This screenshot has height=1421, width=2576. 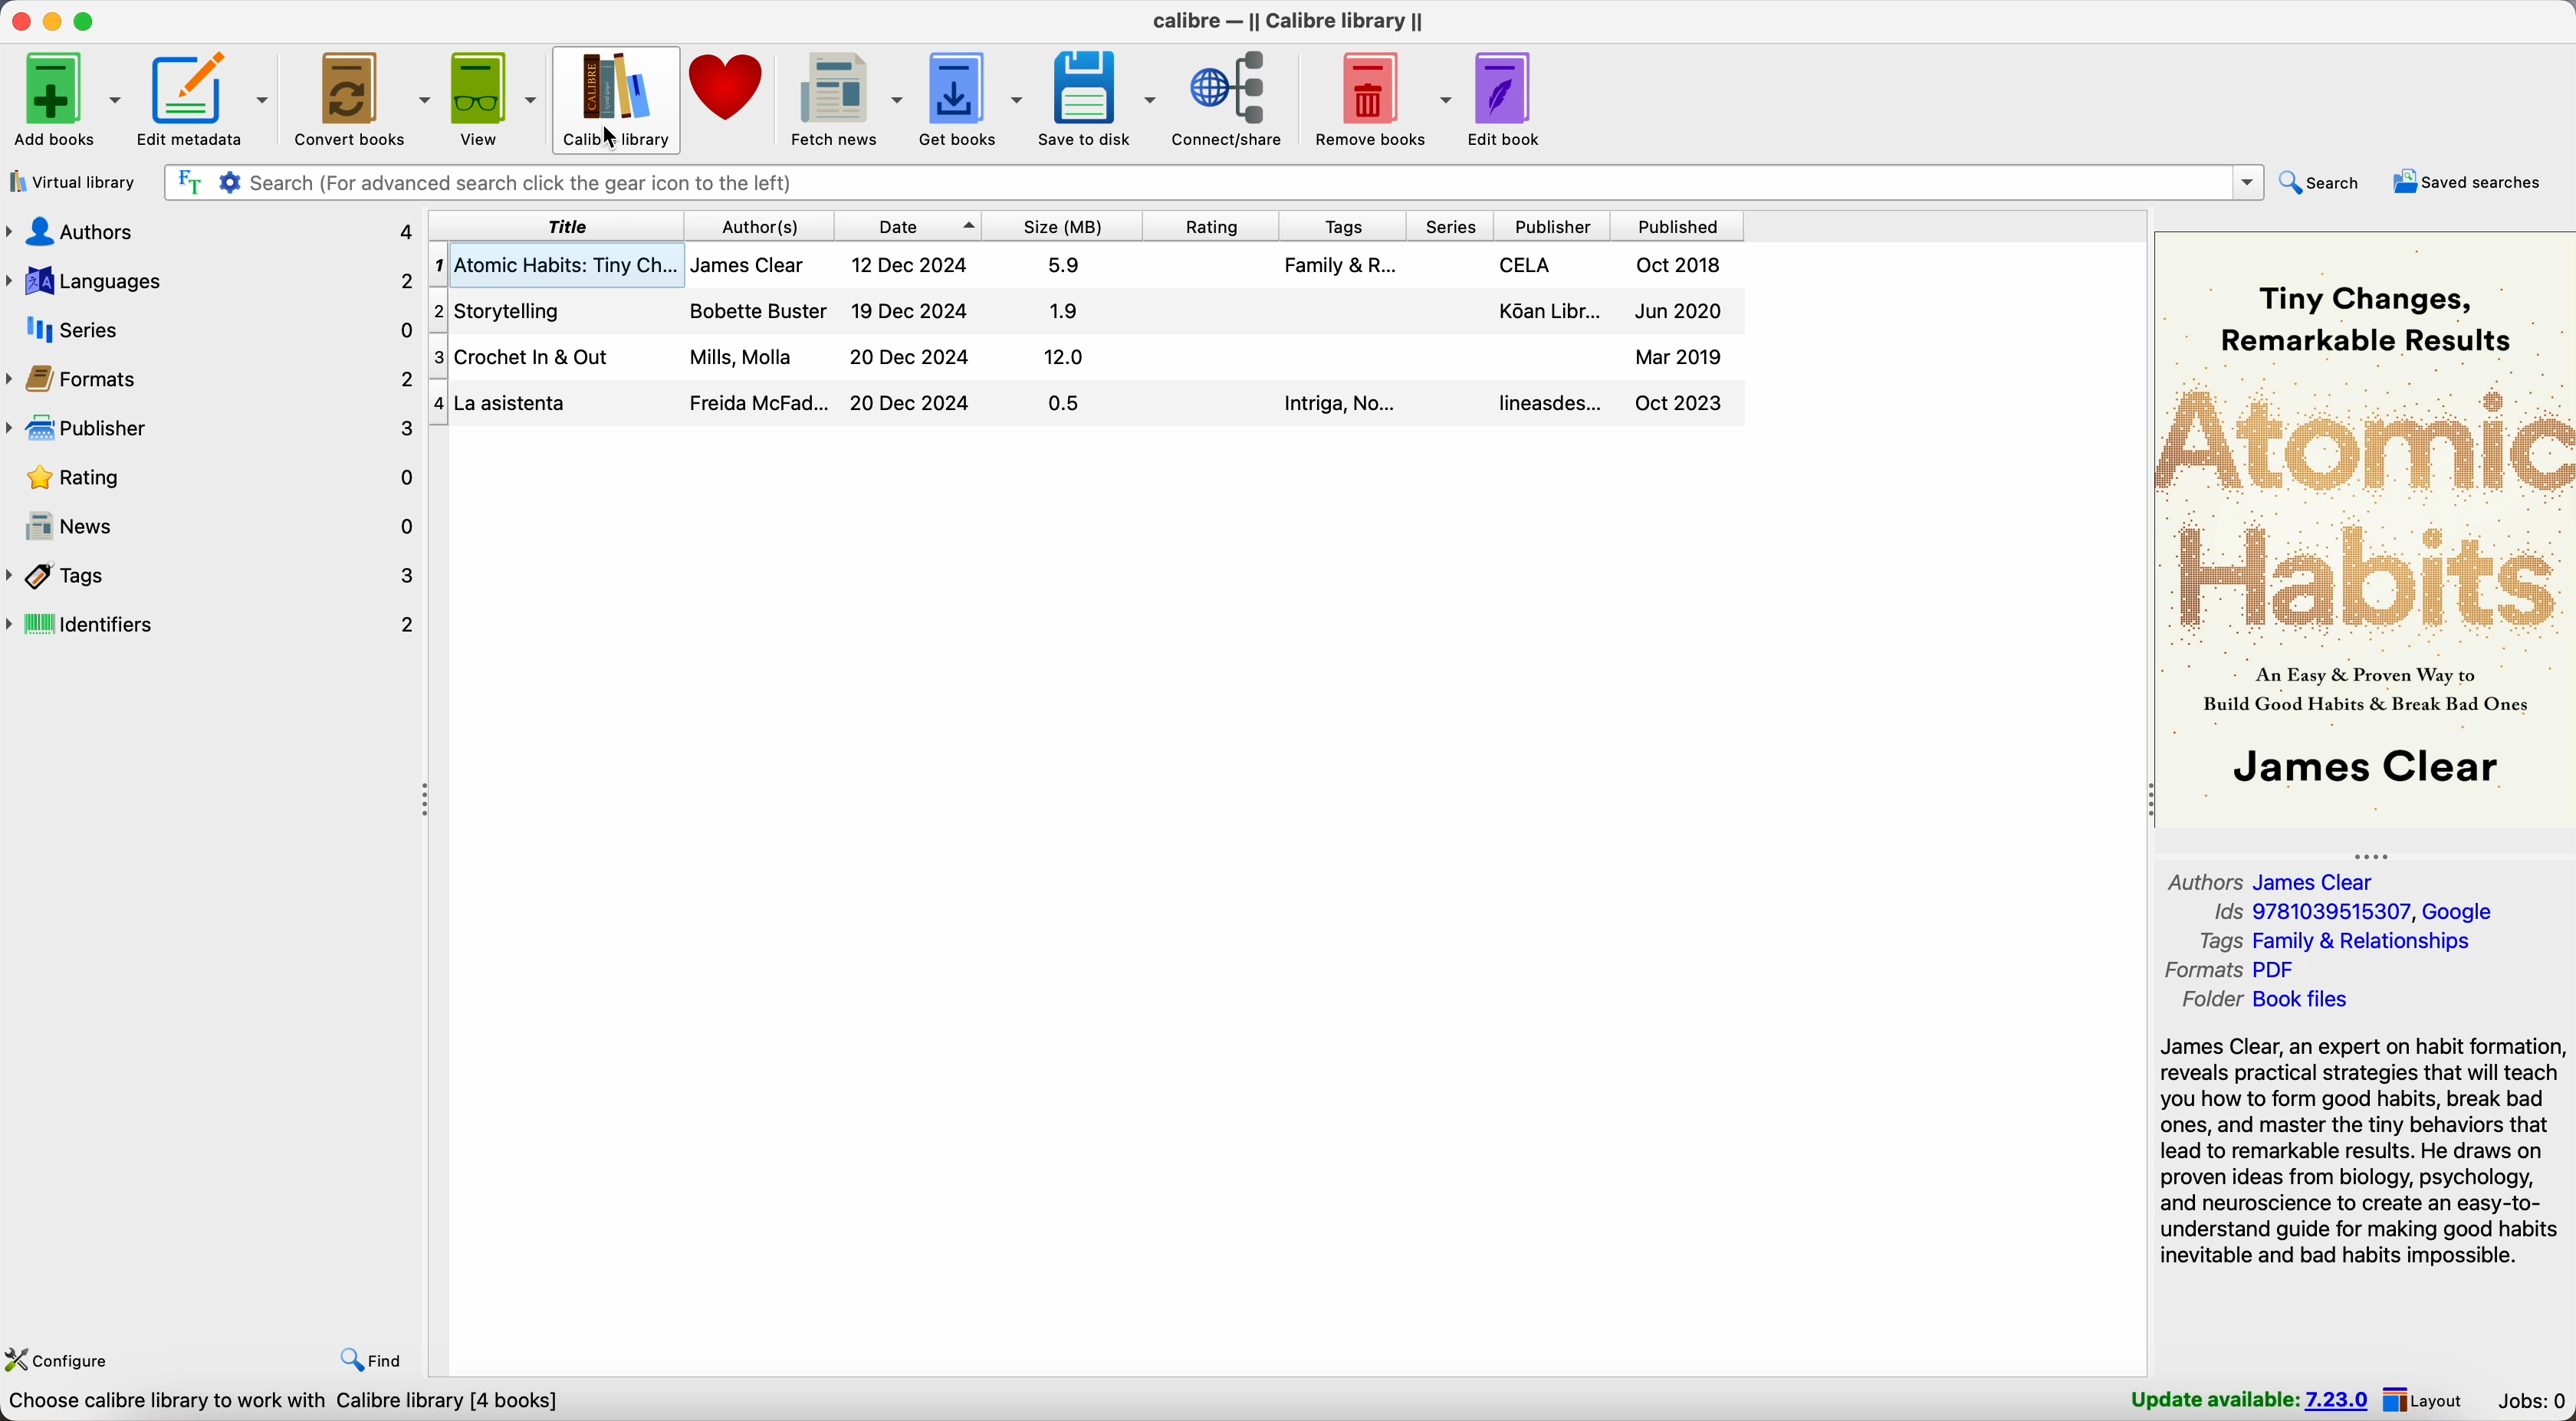 I want to click on published, so click(x=1677, y=227).